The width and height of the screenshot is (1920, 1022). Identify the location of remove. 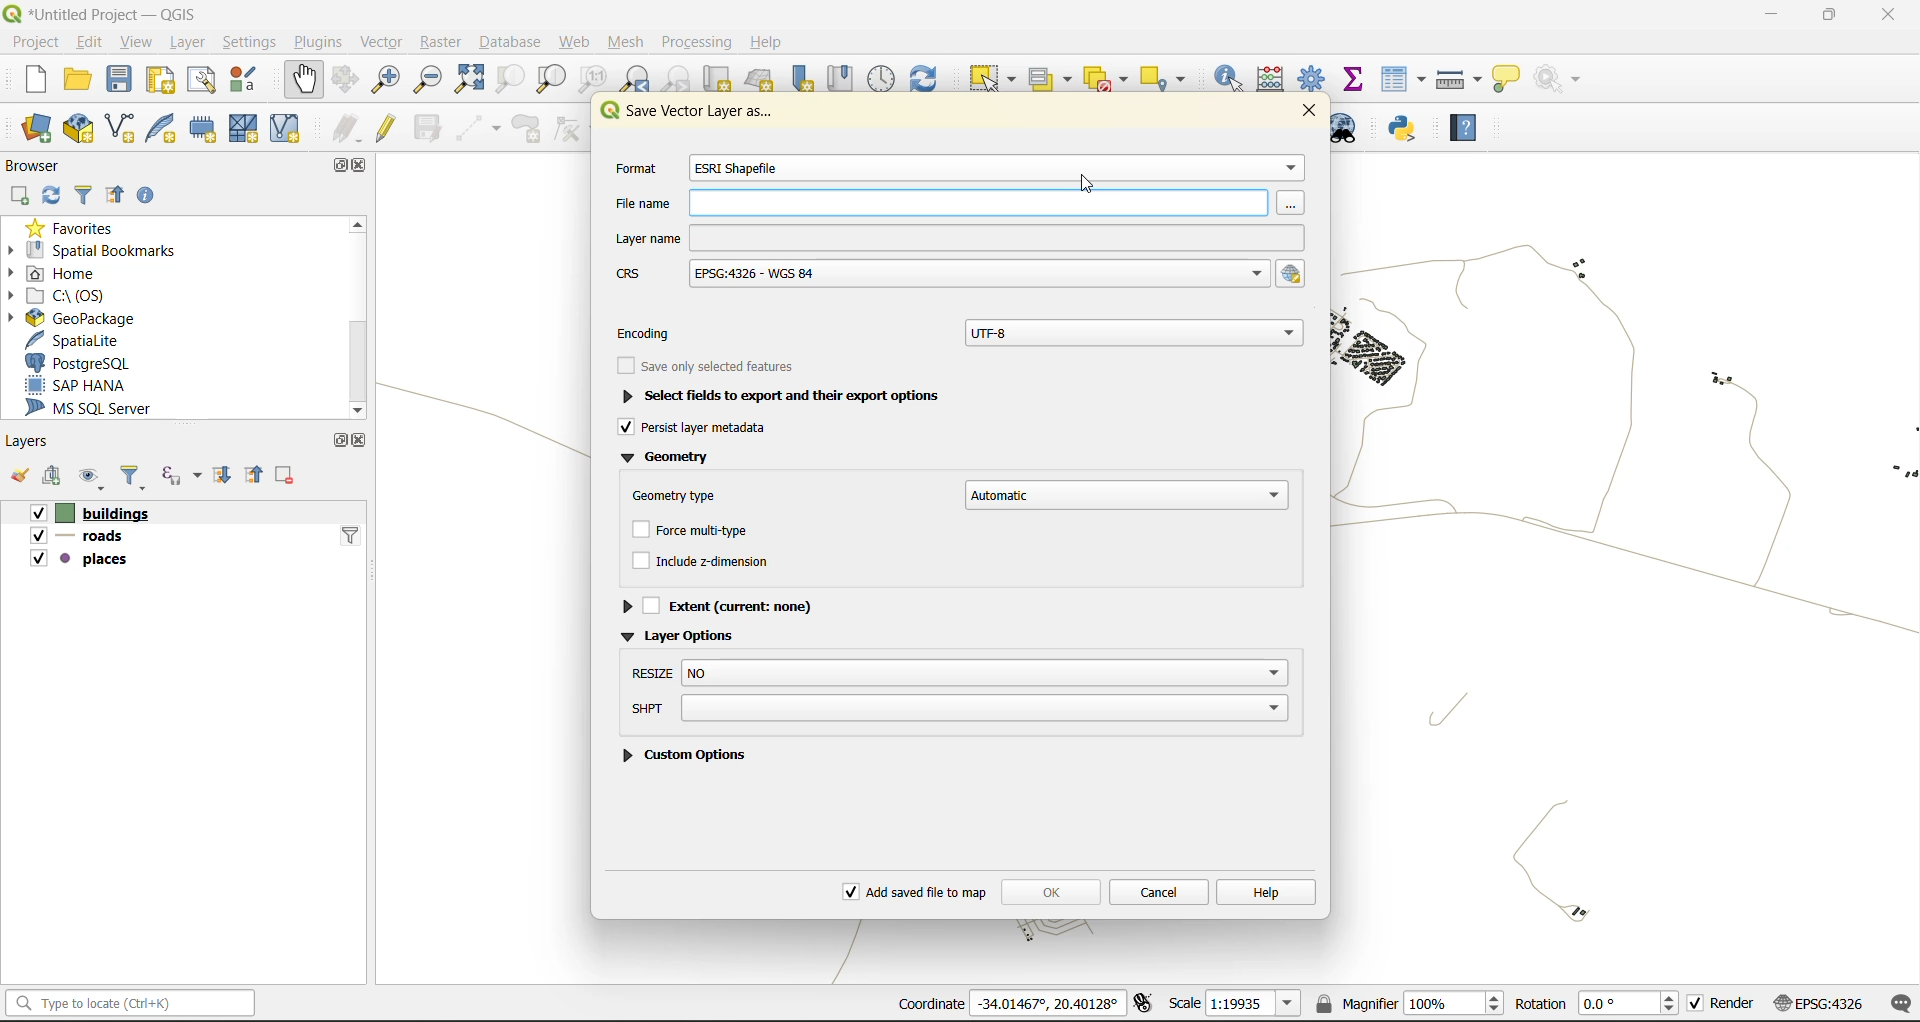
(289, 476).